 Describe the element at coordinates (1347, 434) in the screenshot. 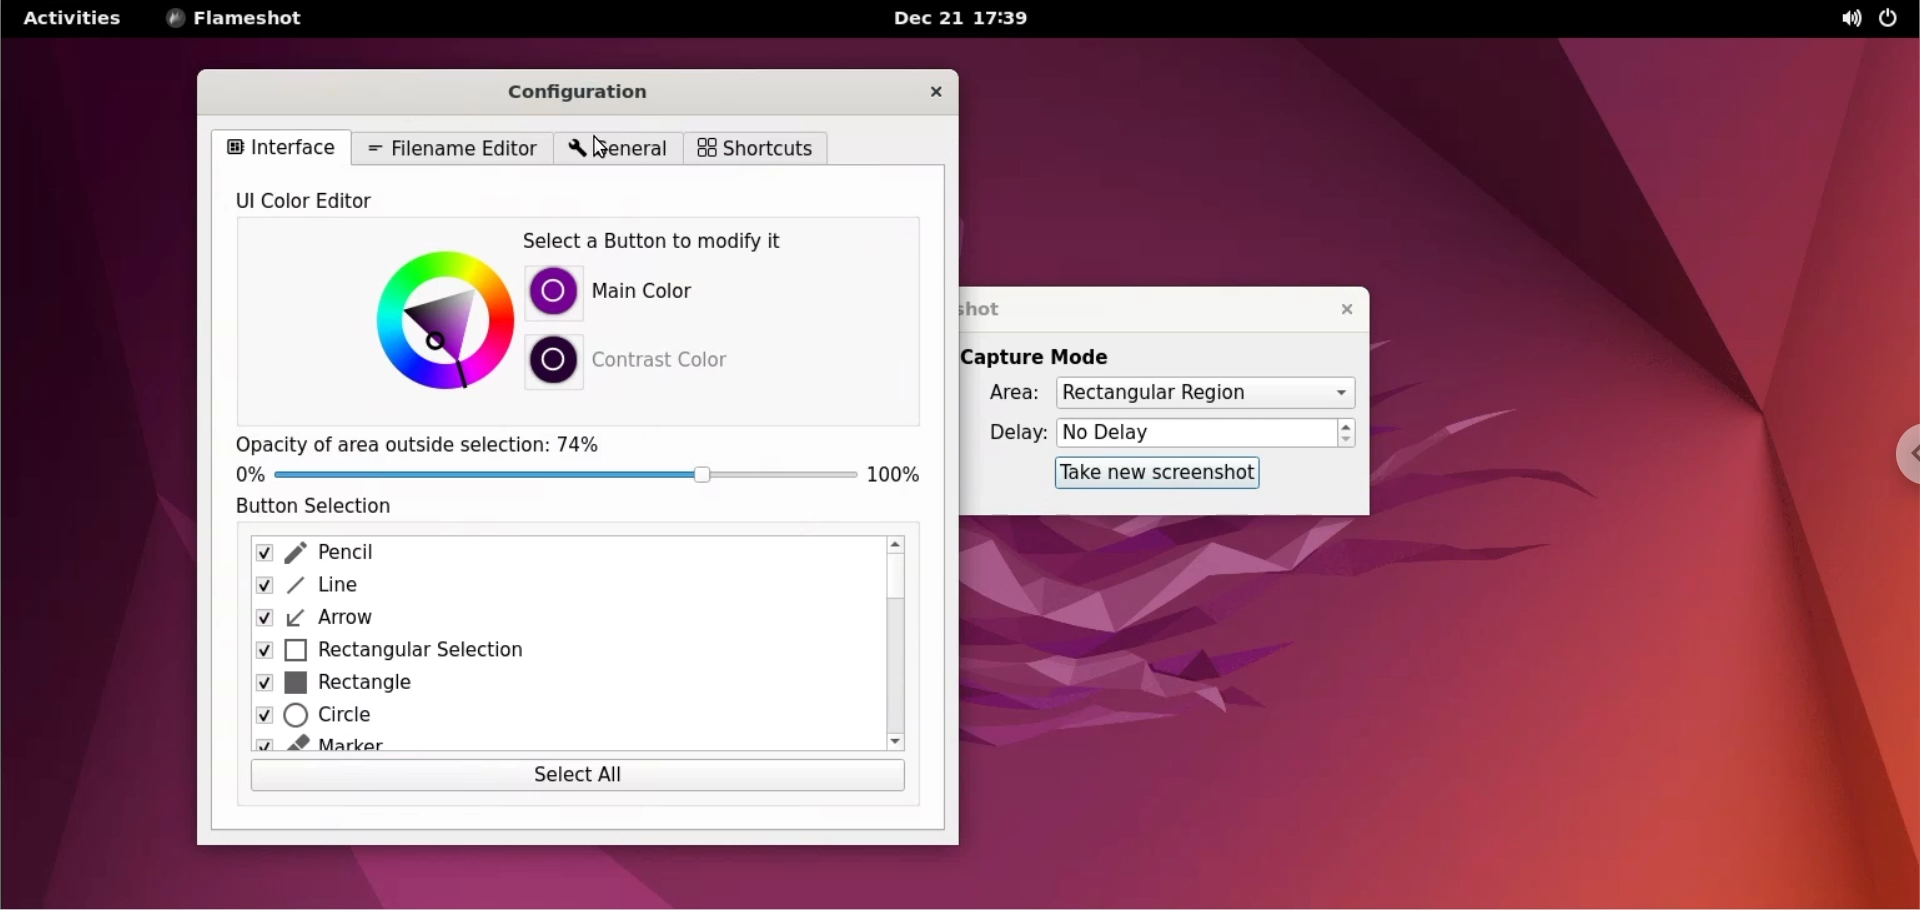

I see `increment and decrement delay time` at that location.